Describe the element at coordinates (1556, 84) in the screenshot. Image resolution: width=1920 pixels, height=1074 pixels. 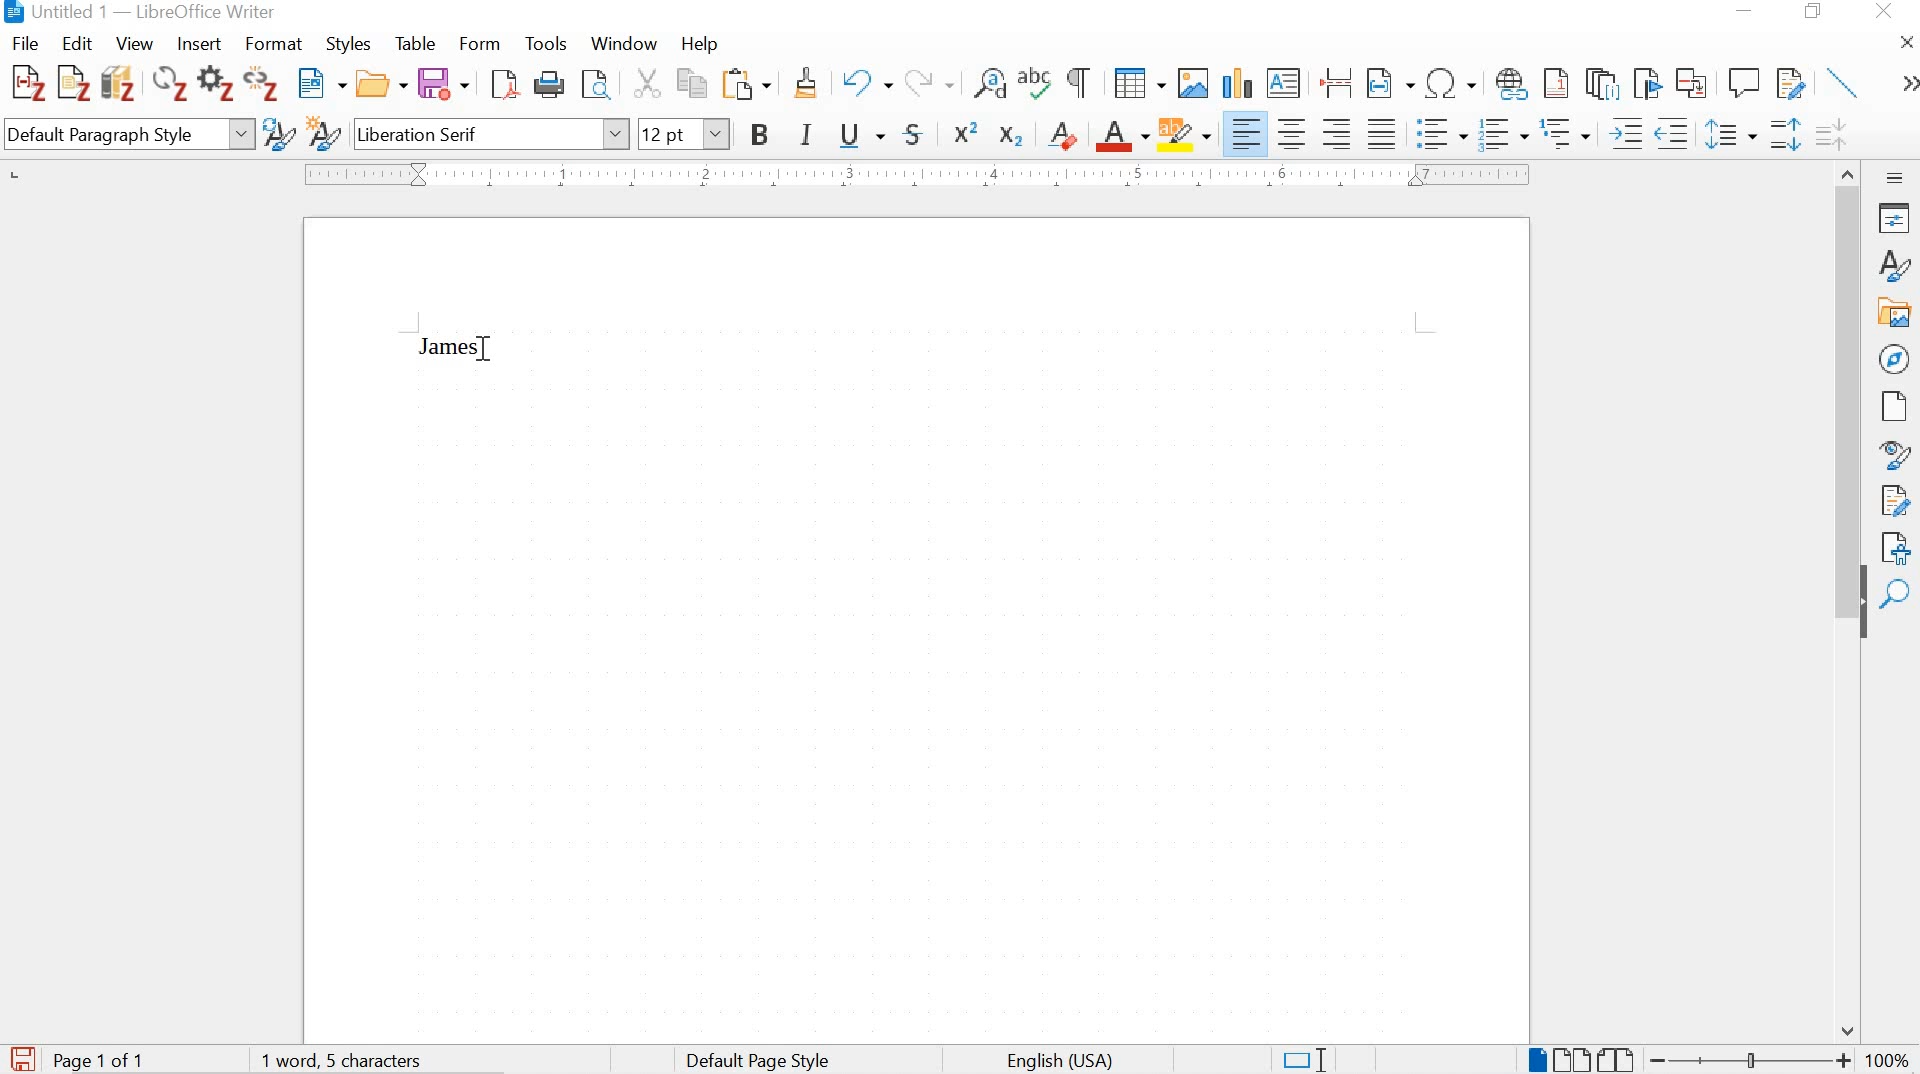
I see `insert endnote` at that location.